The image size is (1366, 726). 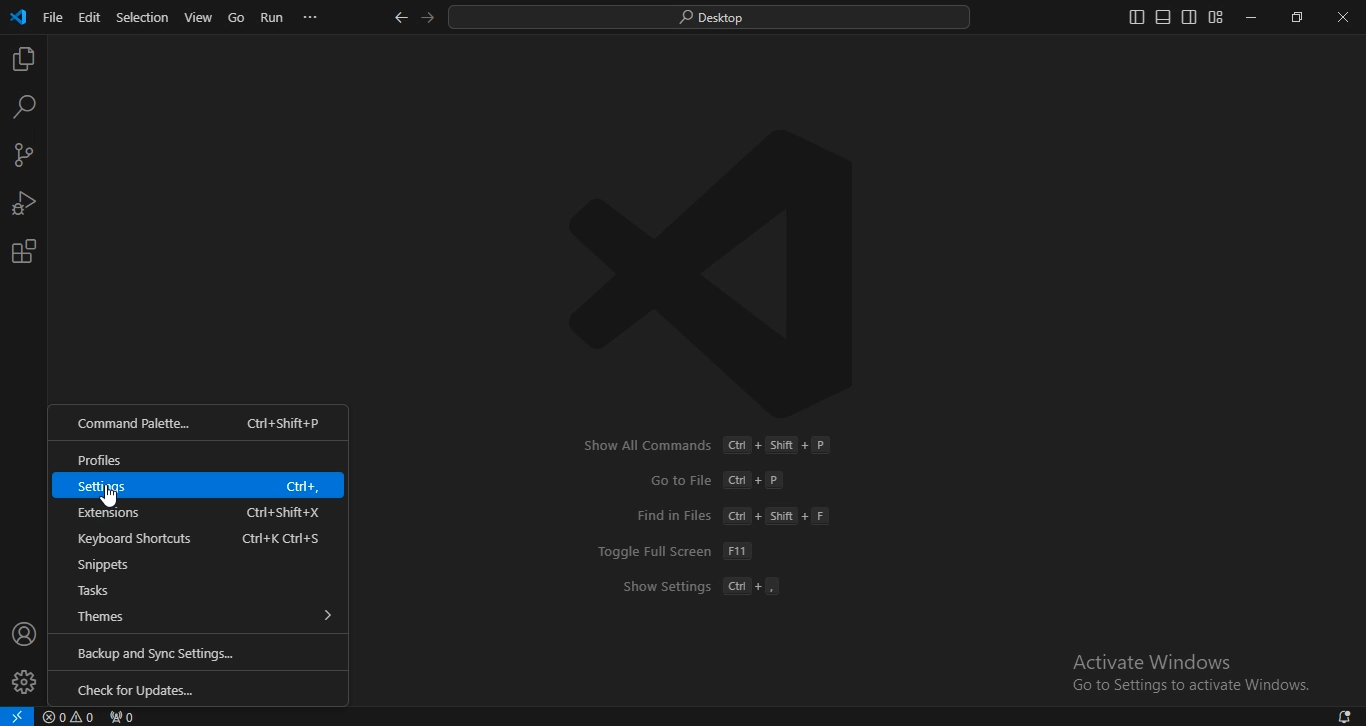 What do you see at coordinates (206, 536) in the screenshot?
I see `keyboard shortcuts` at bounding box center [206, 536].